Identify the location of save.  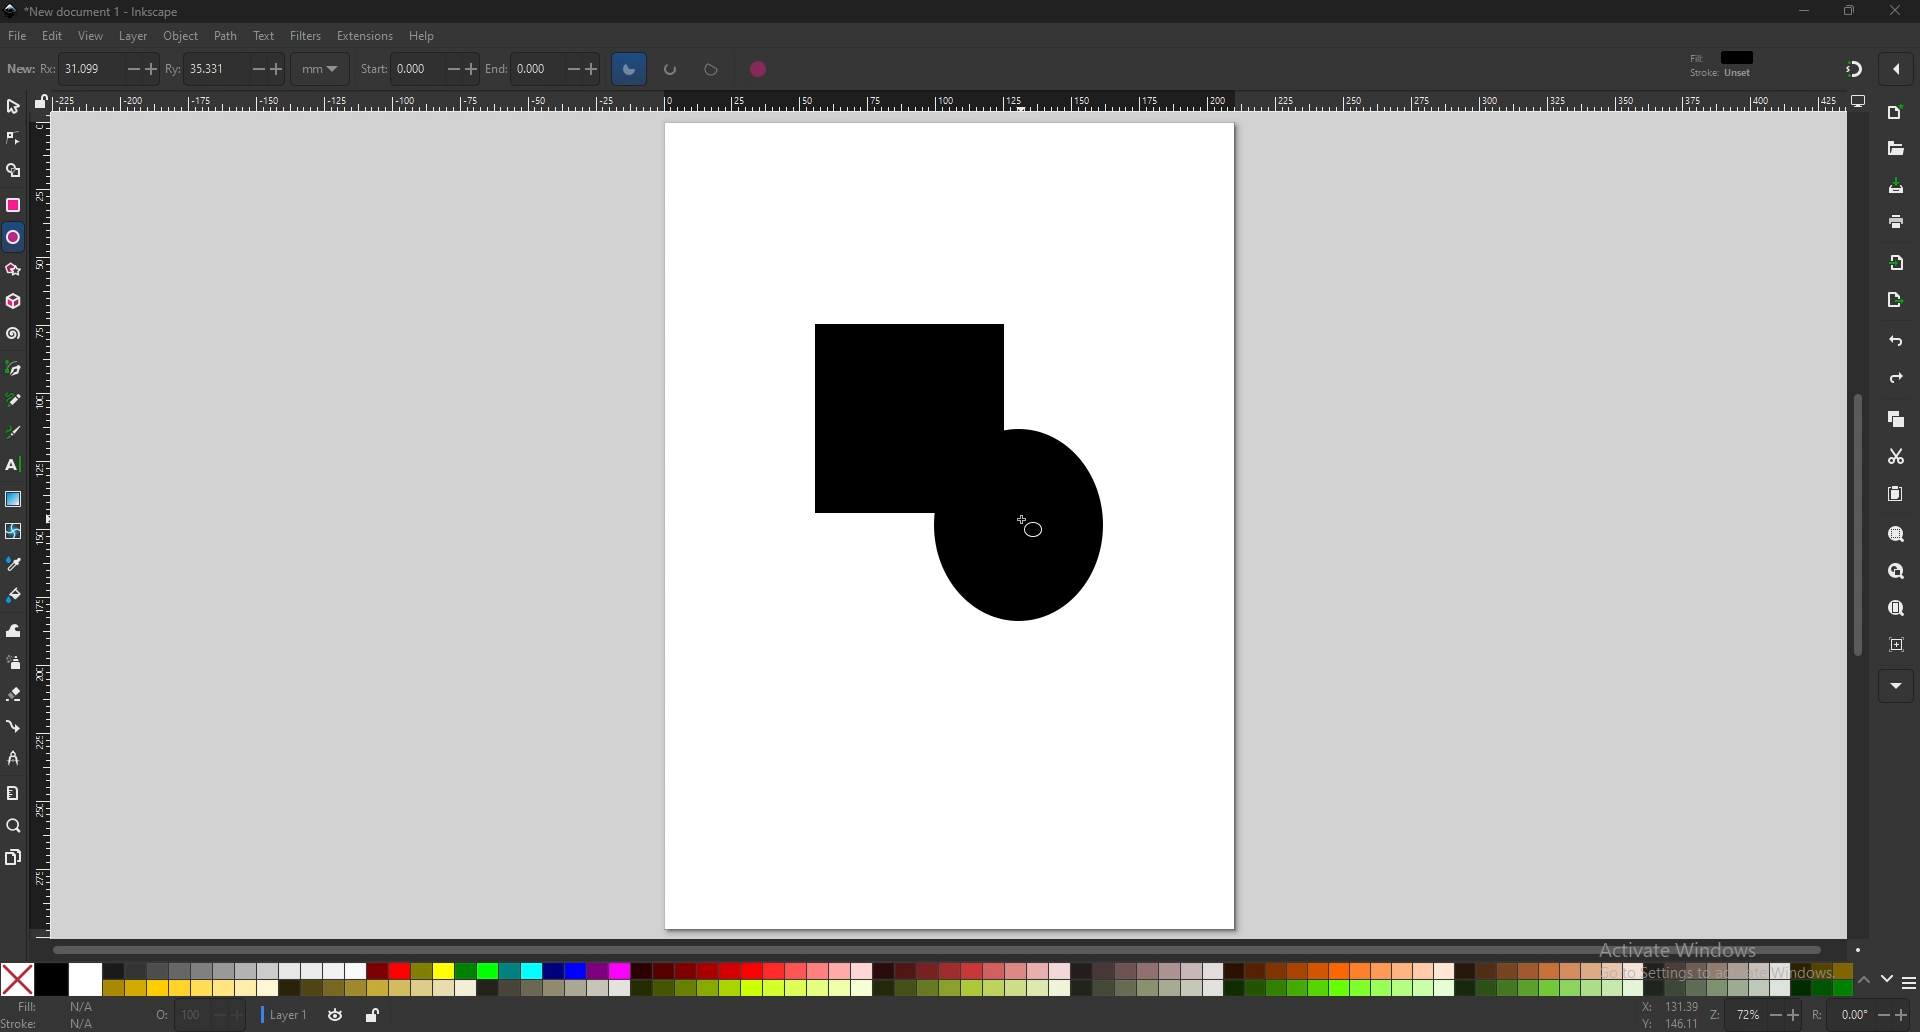
(1896, 186).